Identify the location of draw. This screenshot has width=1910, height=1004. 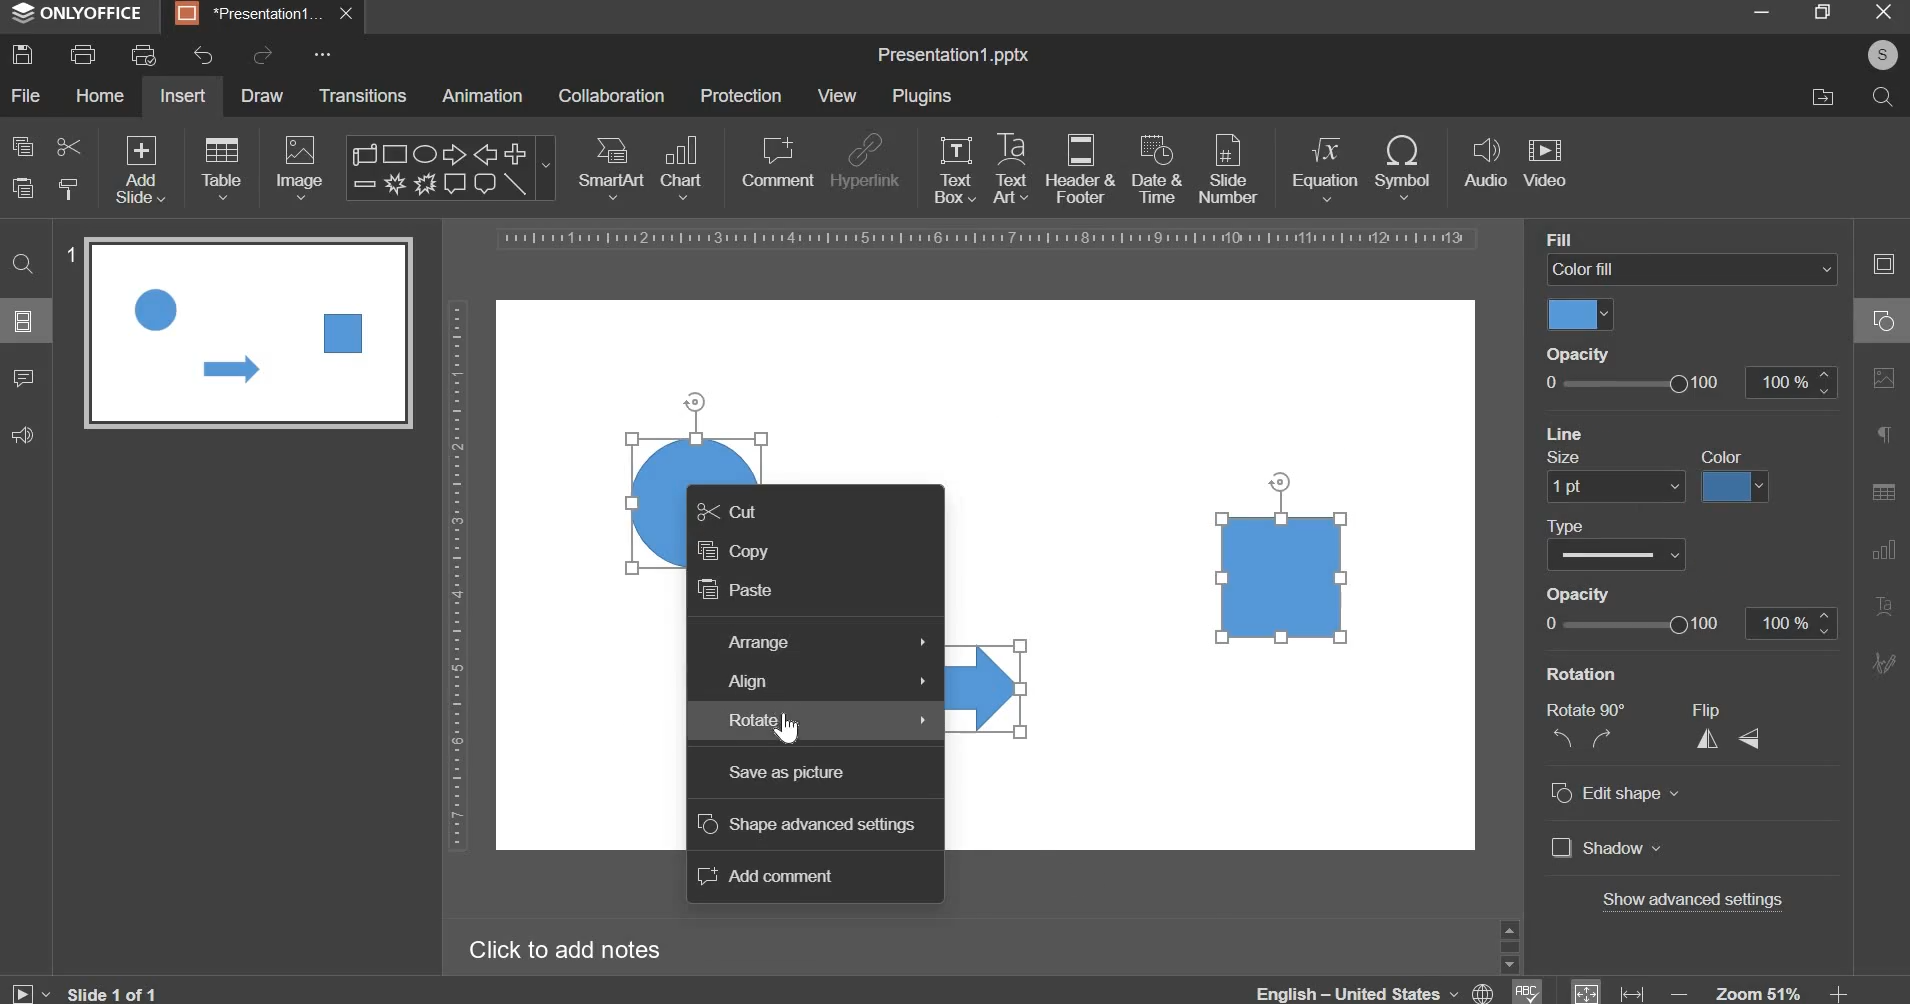
(264, 94).